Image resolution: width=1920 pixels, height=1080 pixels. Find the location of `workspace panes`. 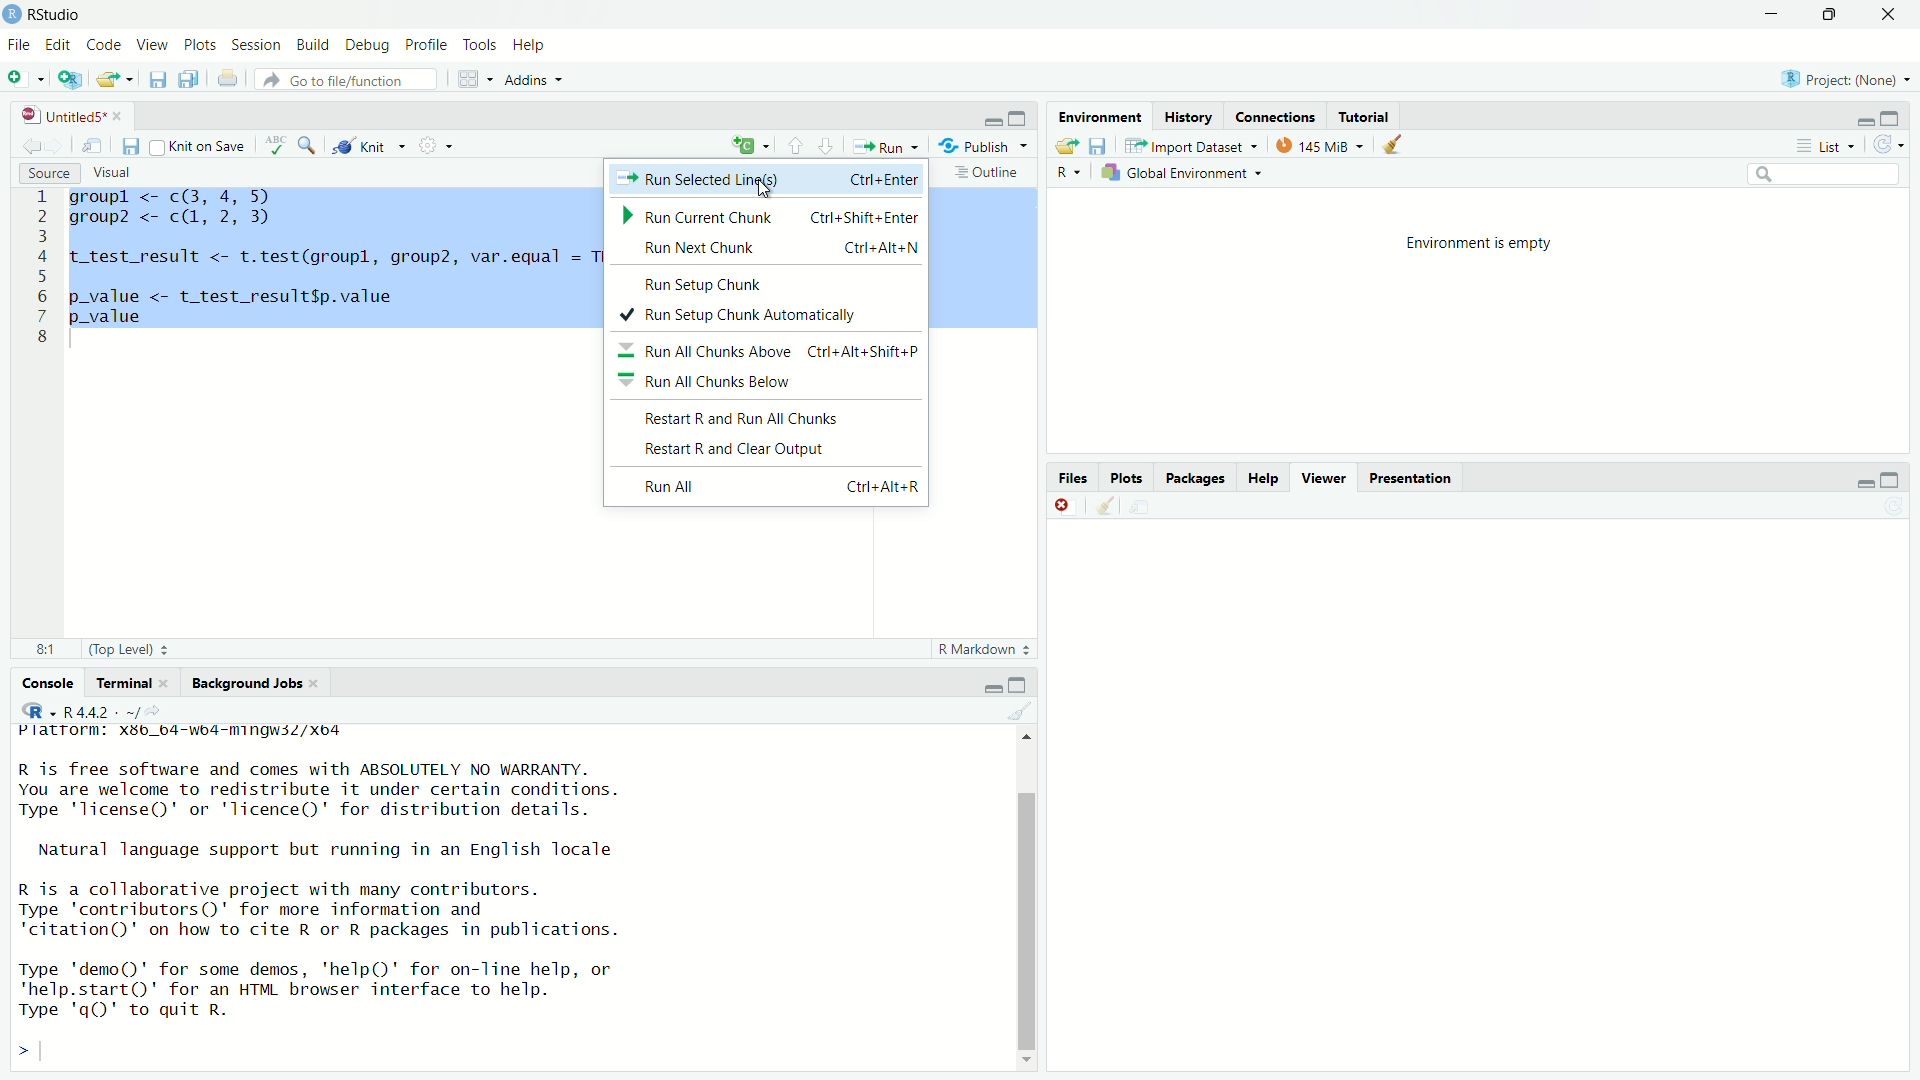

workspace panes is located at coordinates (467, 77).